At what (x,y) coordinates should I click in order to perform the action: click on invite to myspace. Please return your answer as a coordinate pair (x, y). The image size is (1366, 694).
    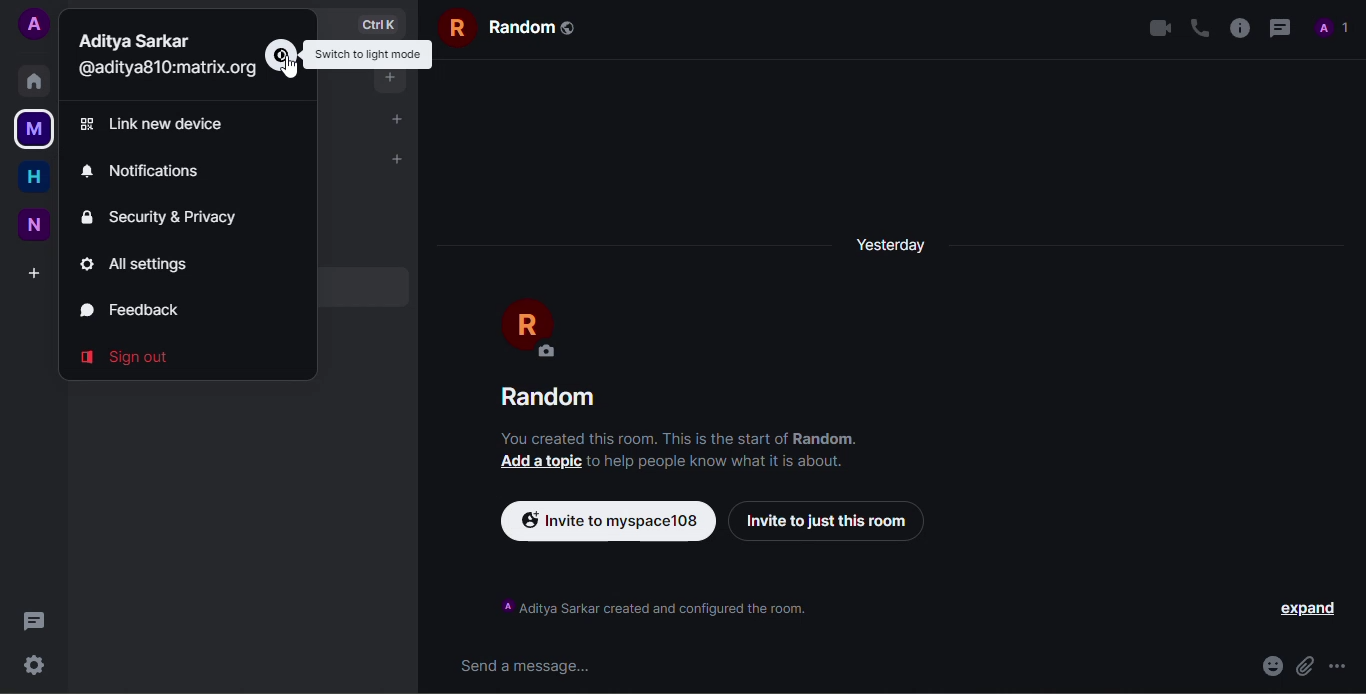
    Looking at the image, I should click on (605, 518).